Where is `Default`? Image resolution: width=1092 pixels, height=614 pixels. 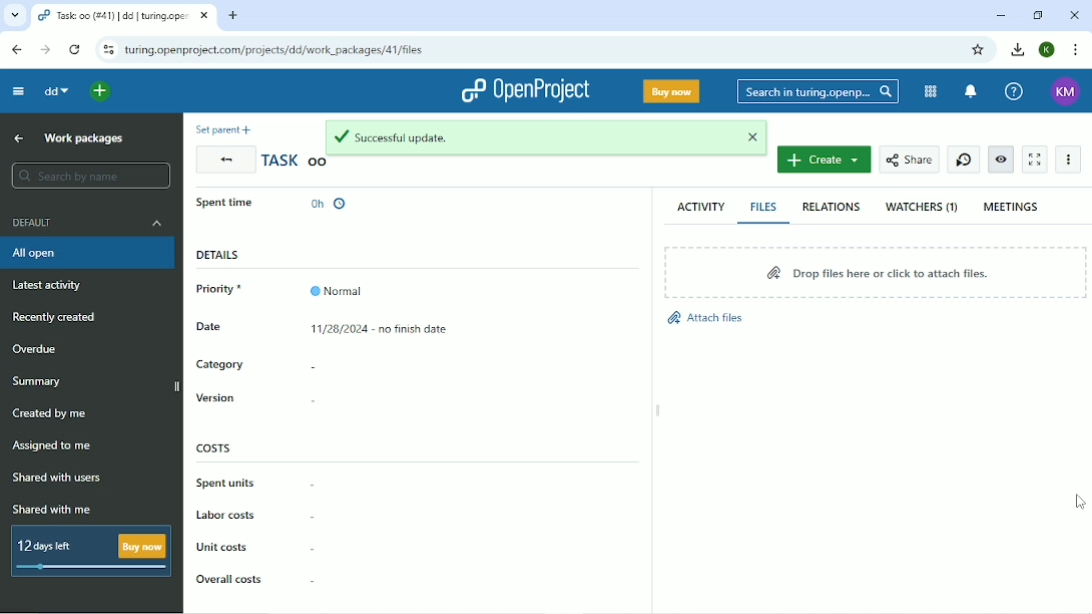
Default is located at coordinates (87, 223).